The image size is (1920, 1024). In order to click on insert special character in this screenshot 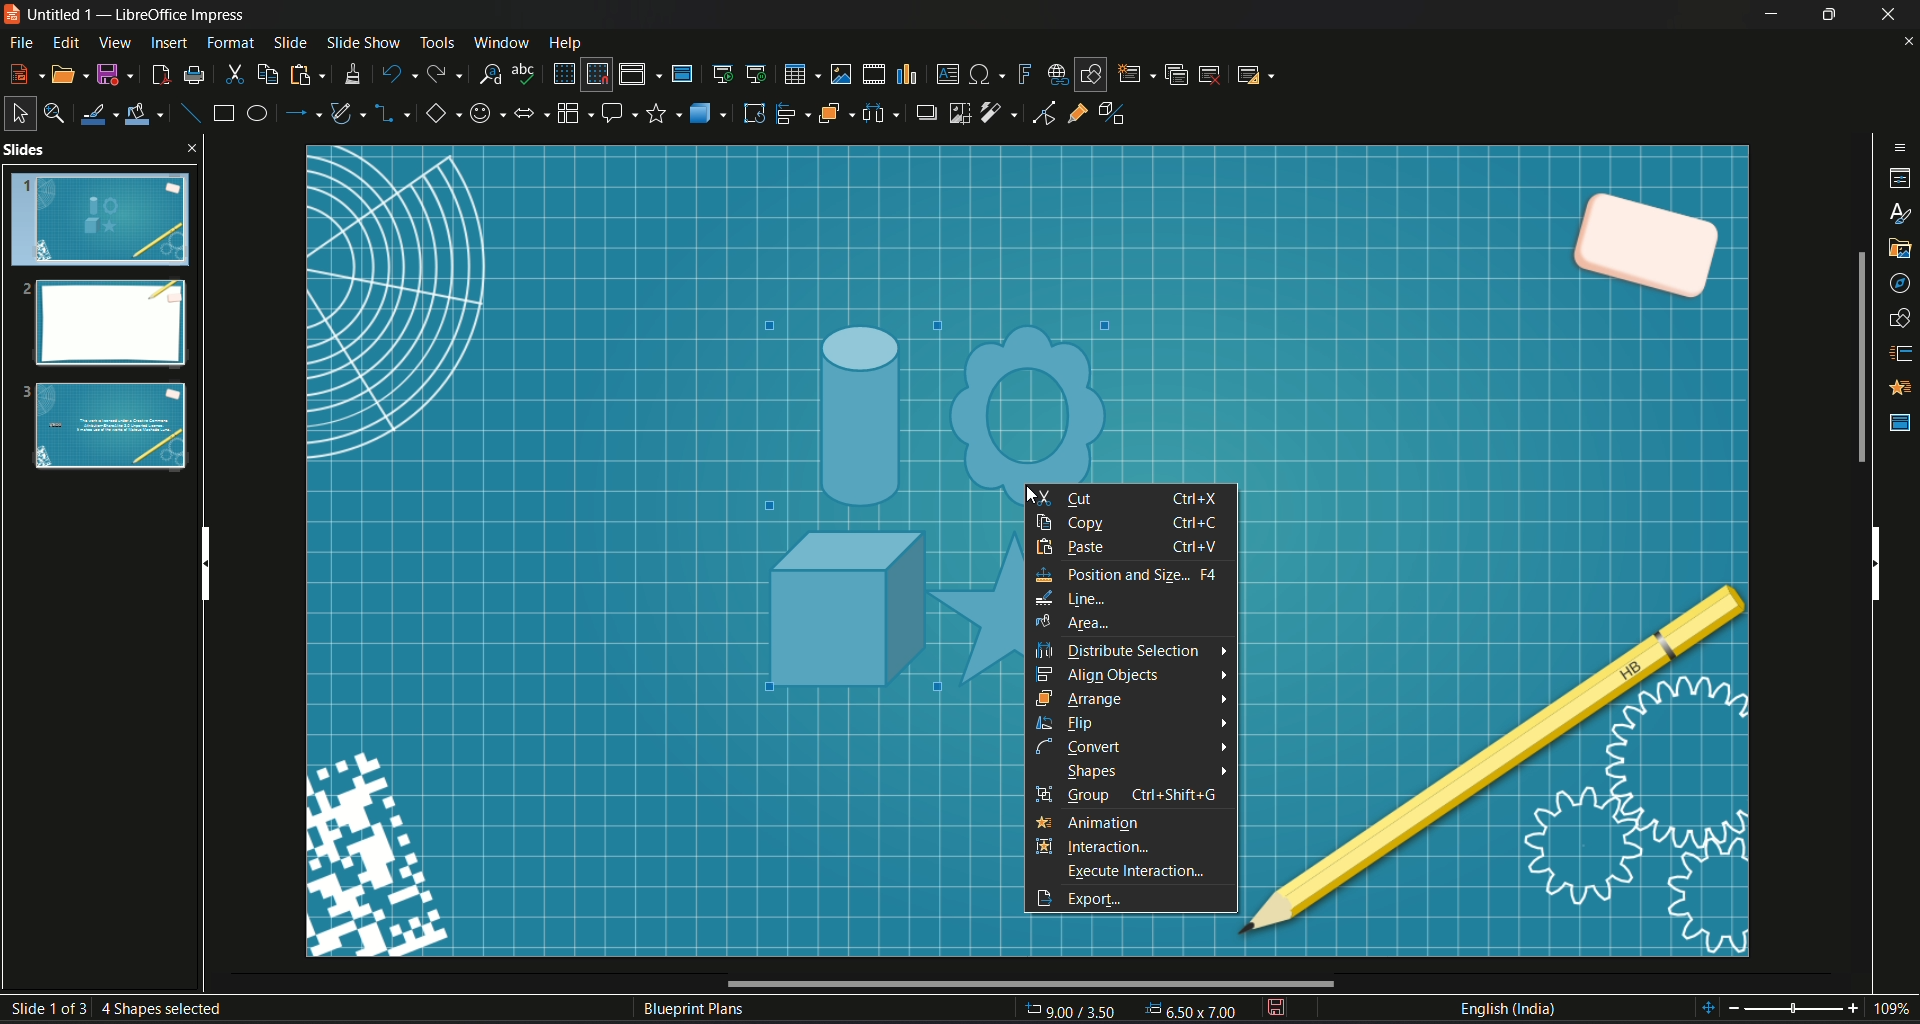, I will do `click(988, 73)`.